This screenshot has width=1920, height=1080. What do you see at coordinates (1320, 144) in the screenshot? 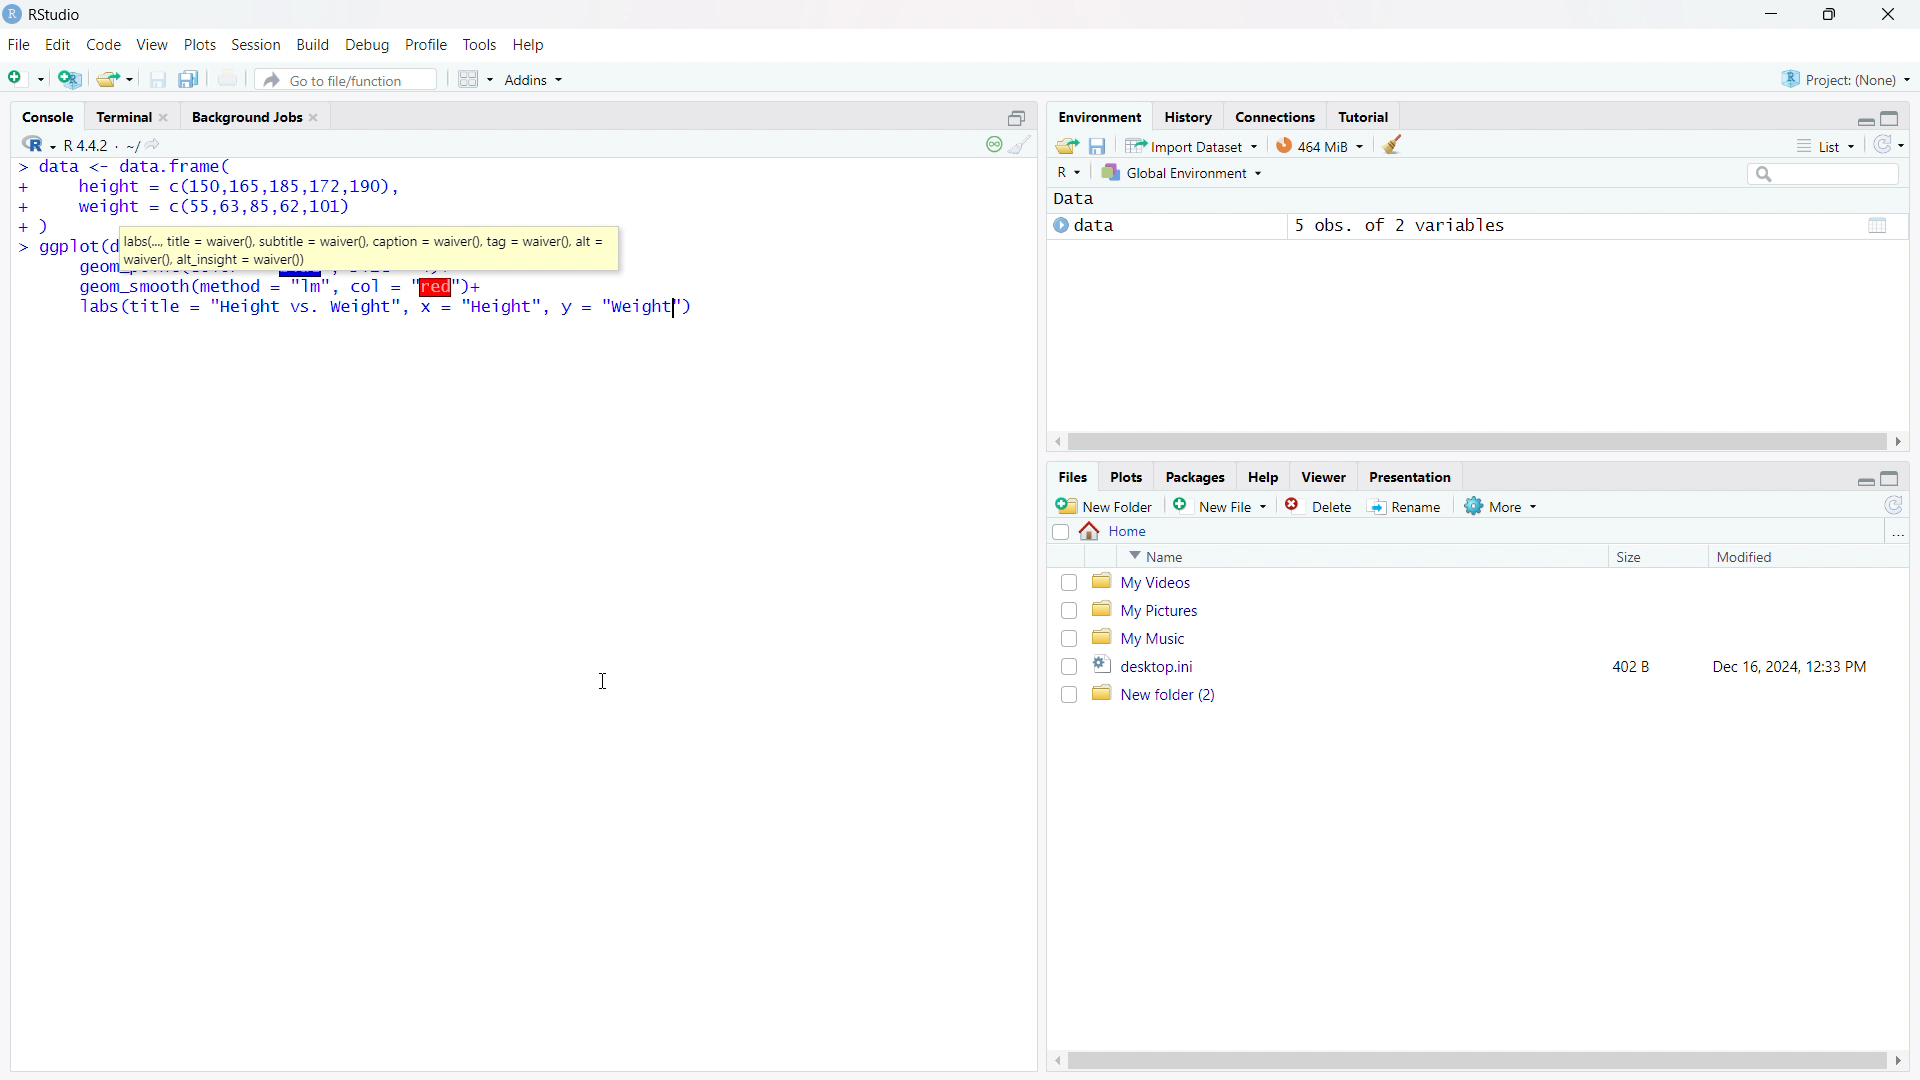
I see `memory used by R session` at bounding box center [1320, 144].